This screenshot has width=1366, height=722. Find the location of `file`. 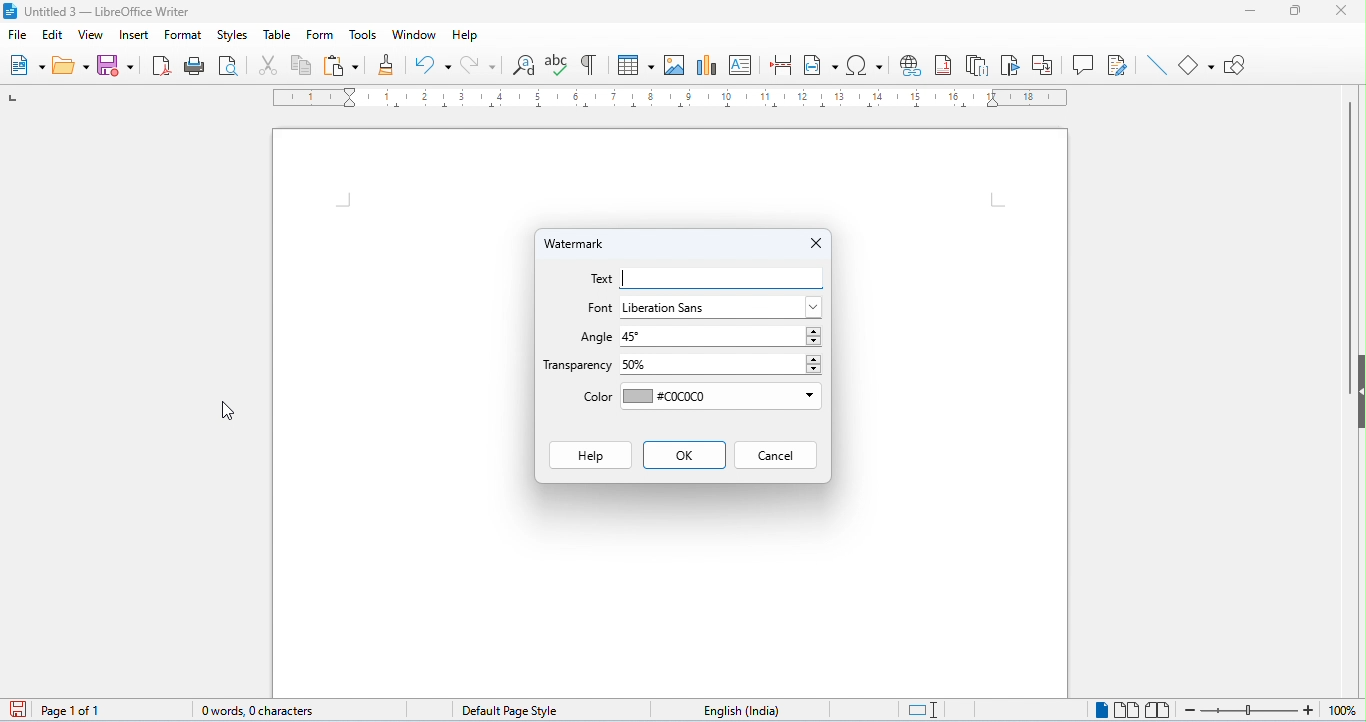

file is located at coordinates (18, 37).